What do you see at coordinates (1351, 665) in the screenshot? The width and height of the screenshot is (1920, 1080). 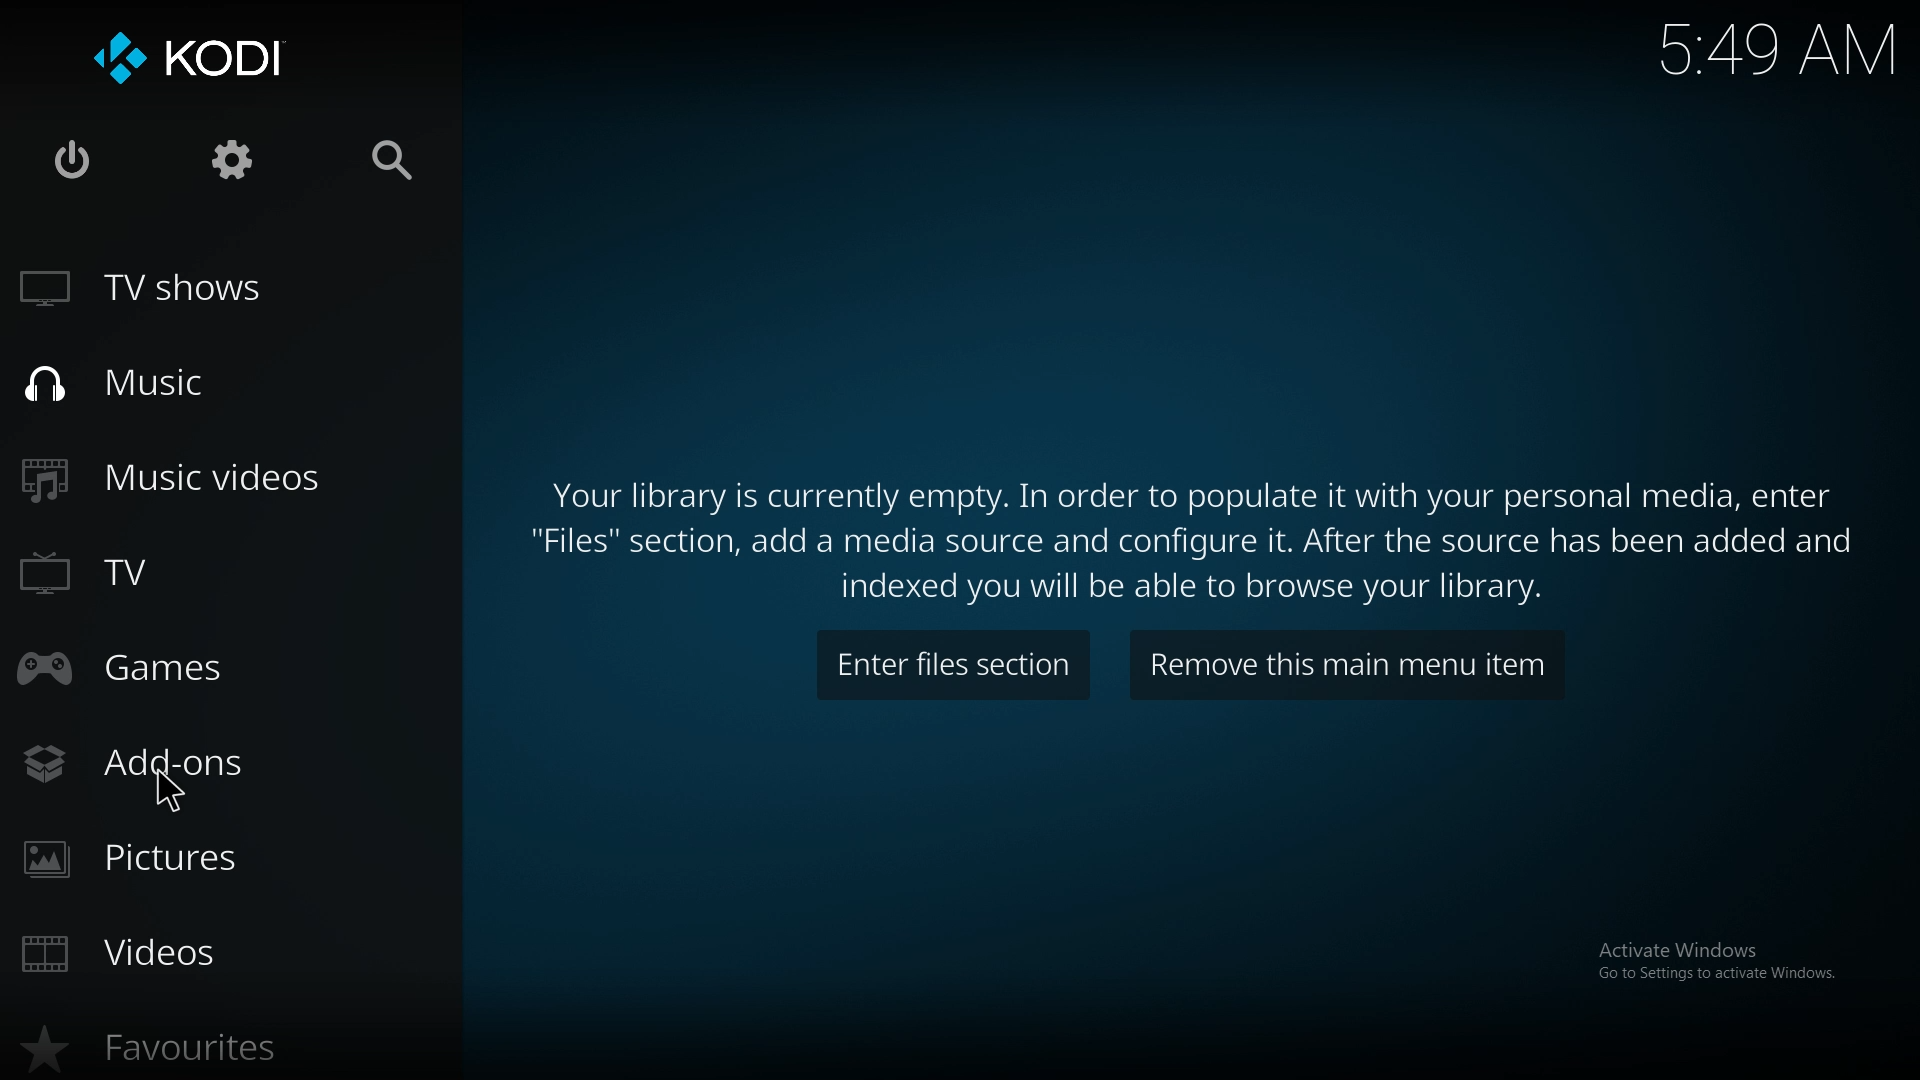 I see `remove item` at bounding box center [1351, 665].